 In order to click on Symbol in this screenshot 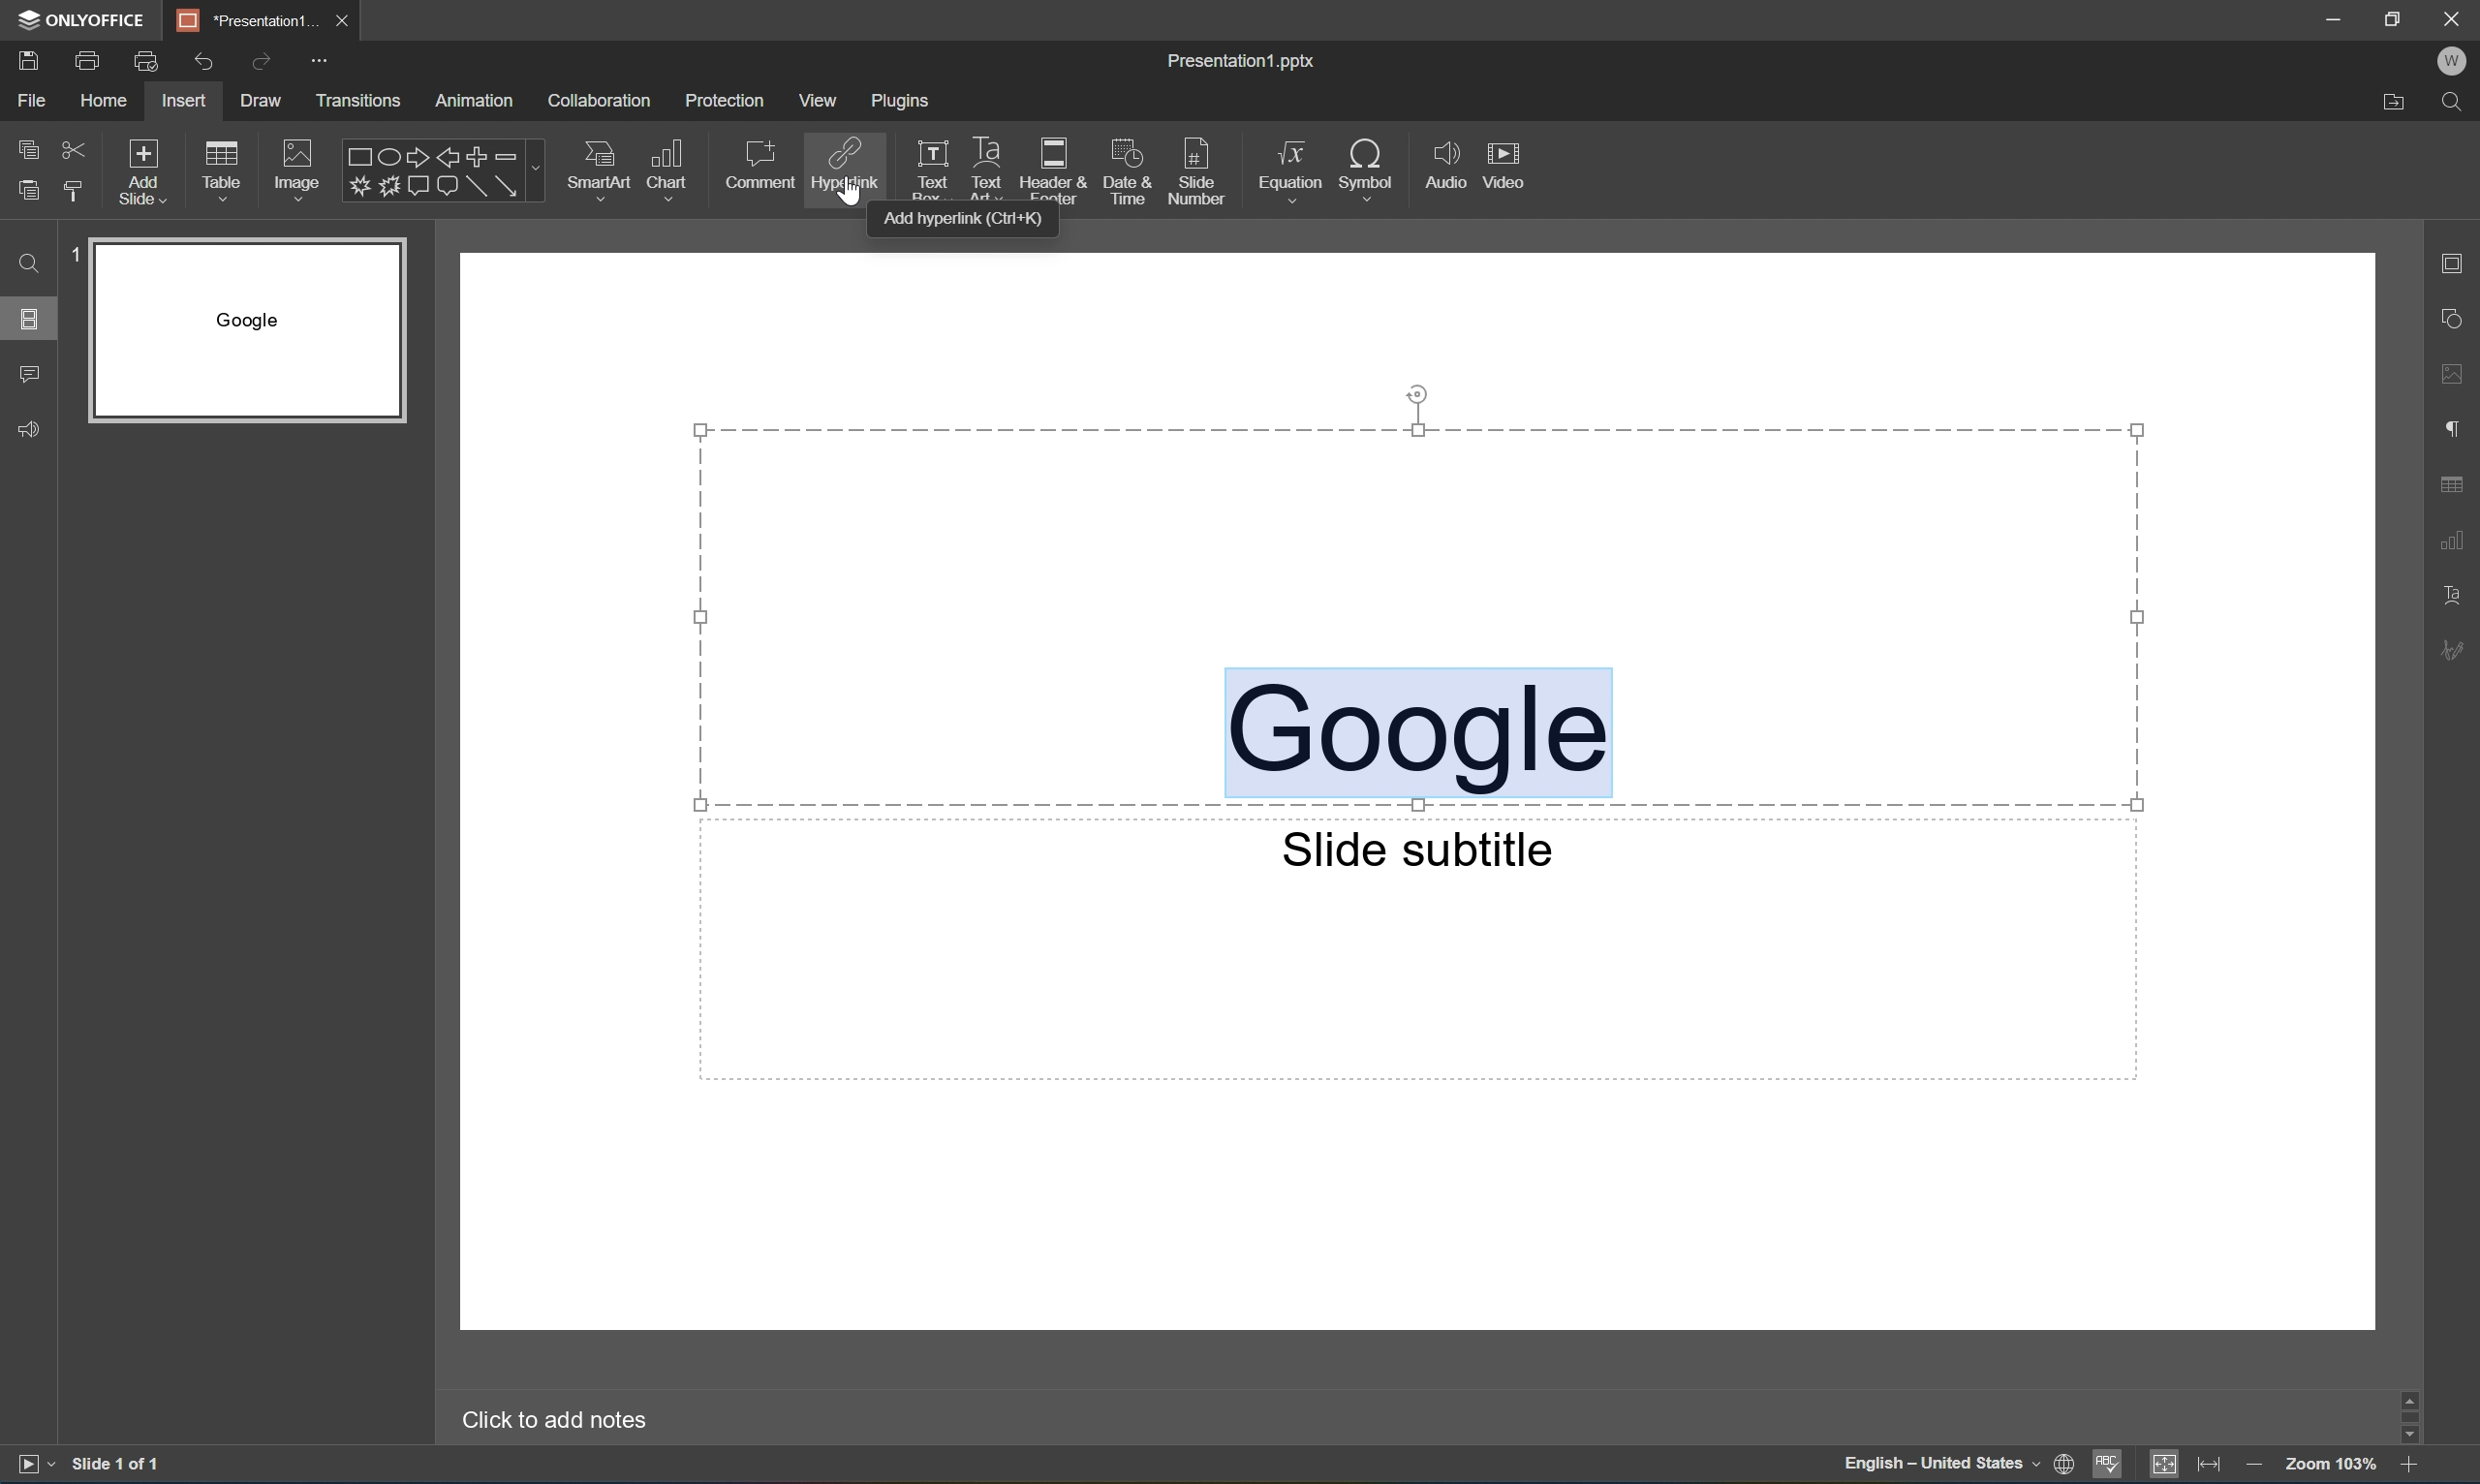, I will do `click(1374, 167)`.